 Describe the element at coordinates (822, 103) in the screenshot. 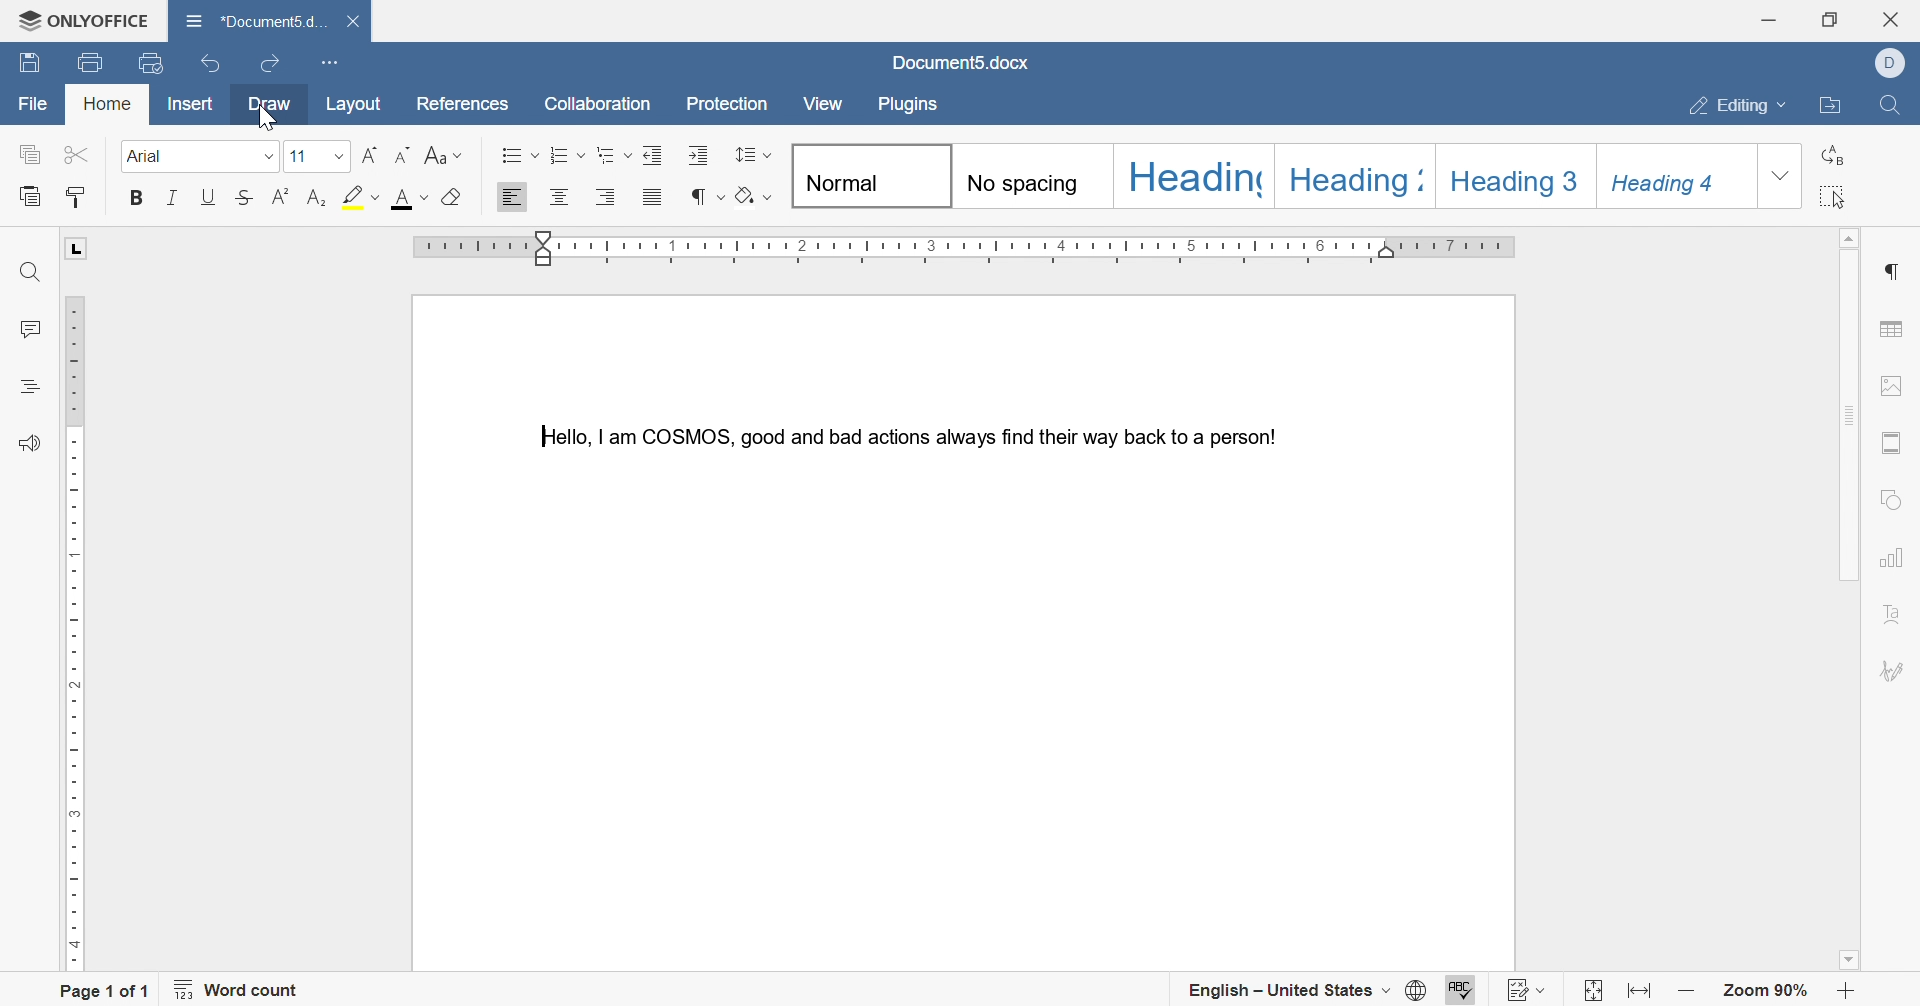

I see `view` at that location.